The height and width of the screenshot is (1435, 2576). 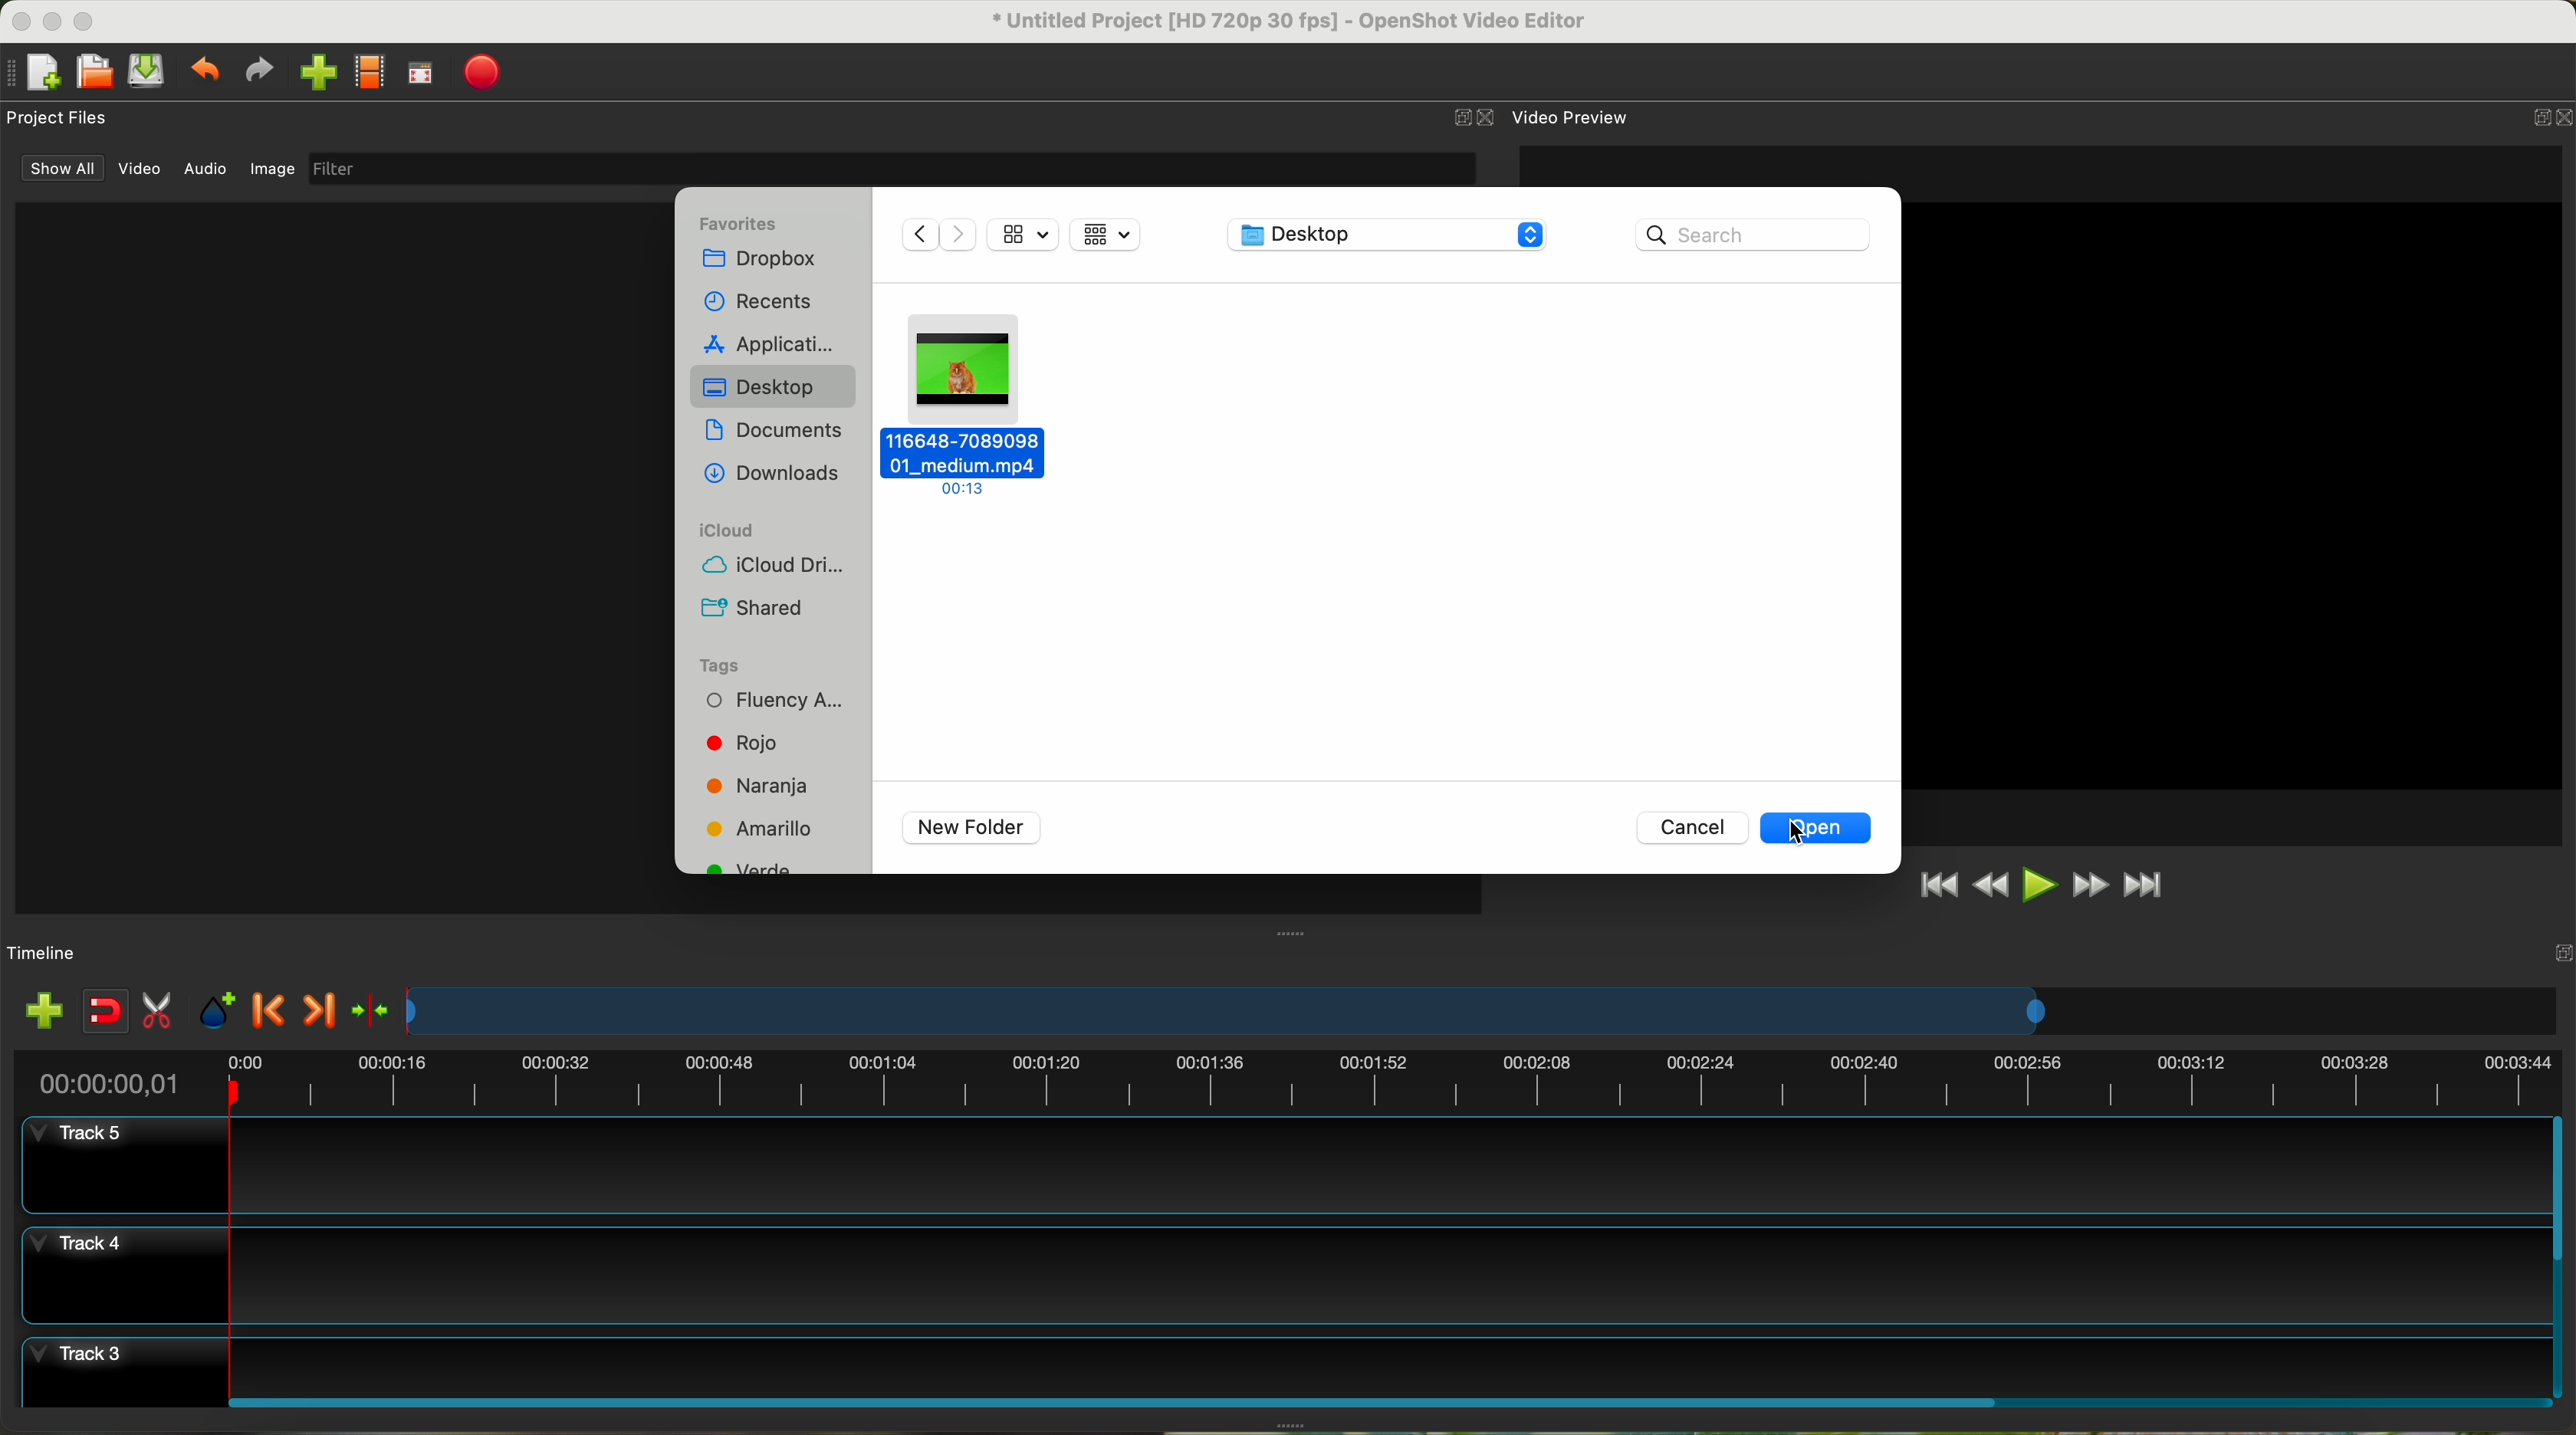 I want to click on new project, so click(x=33, y=73).